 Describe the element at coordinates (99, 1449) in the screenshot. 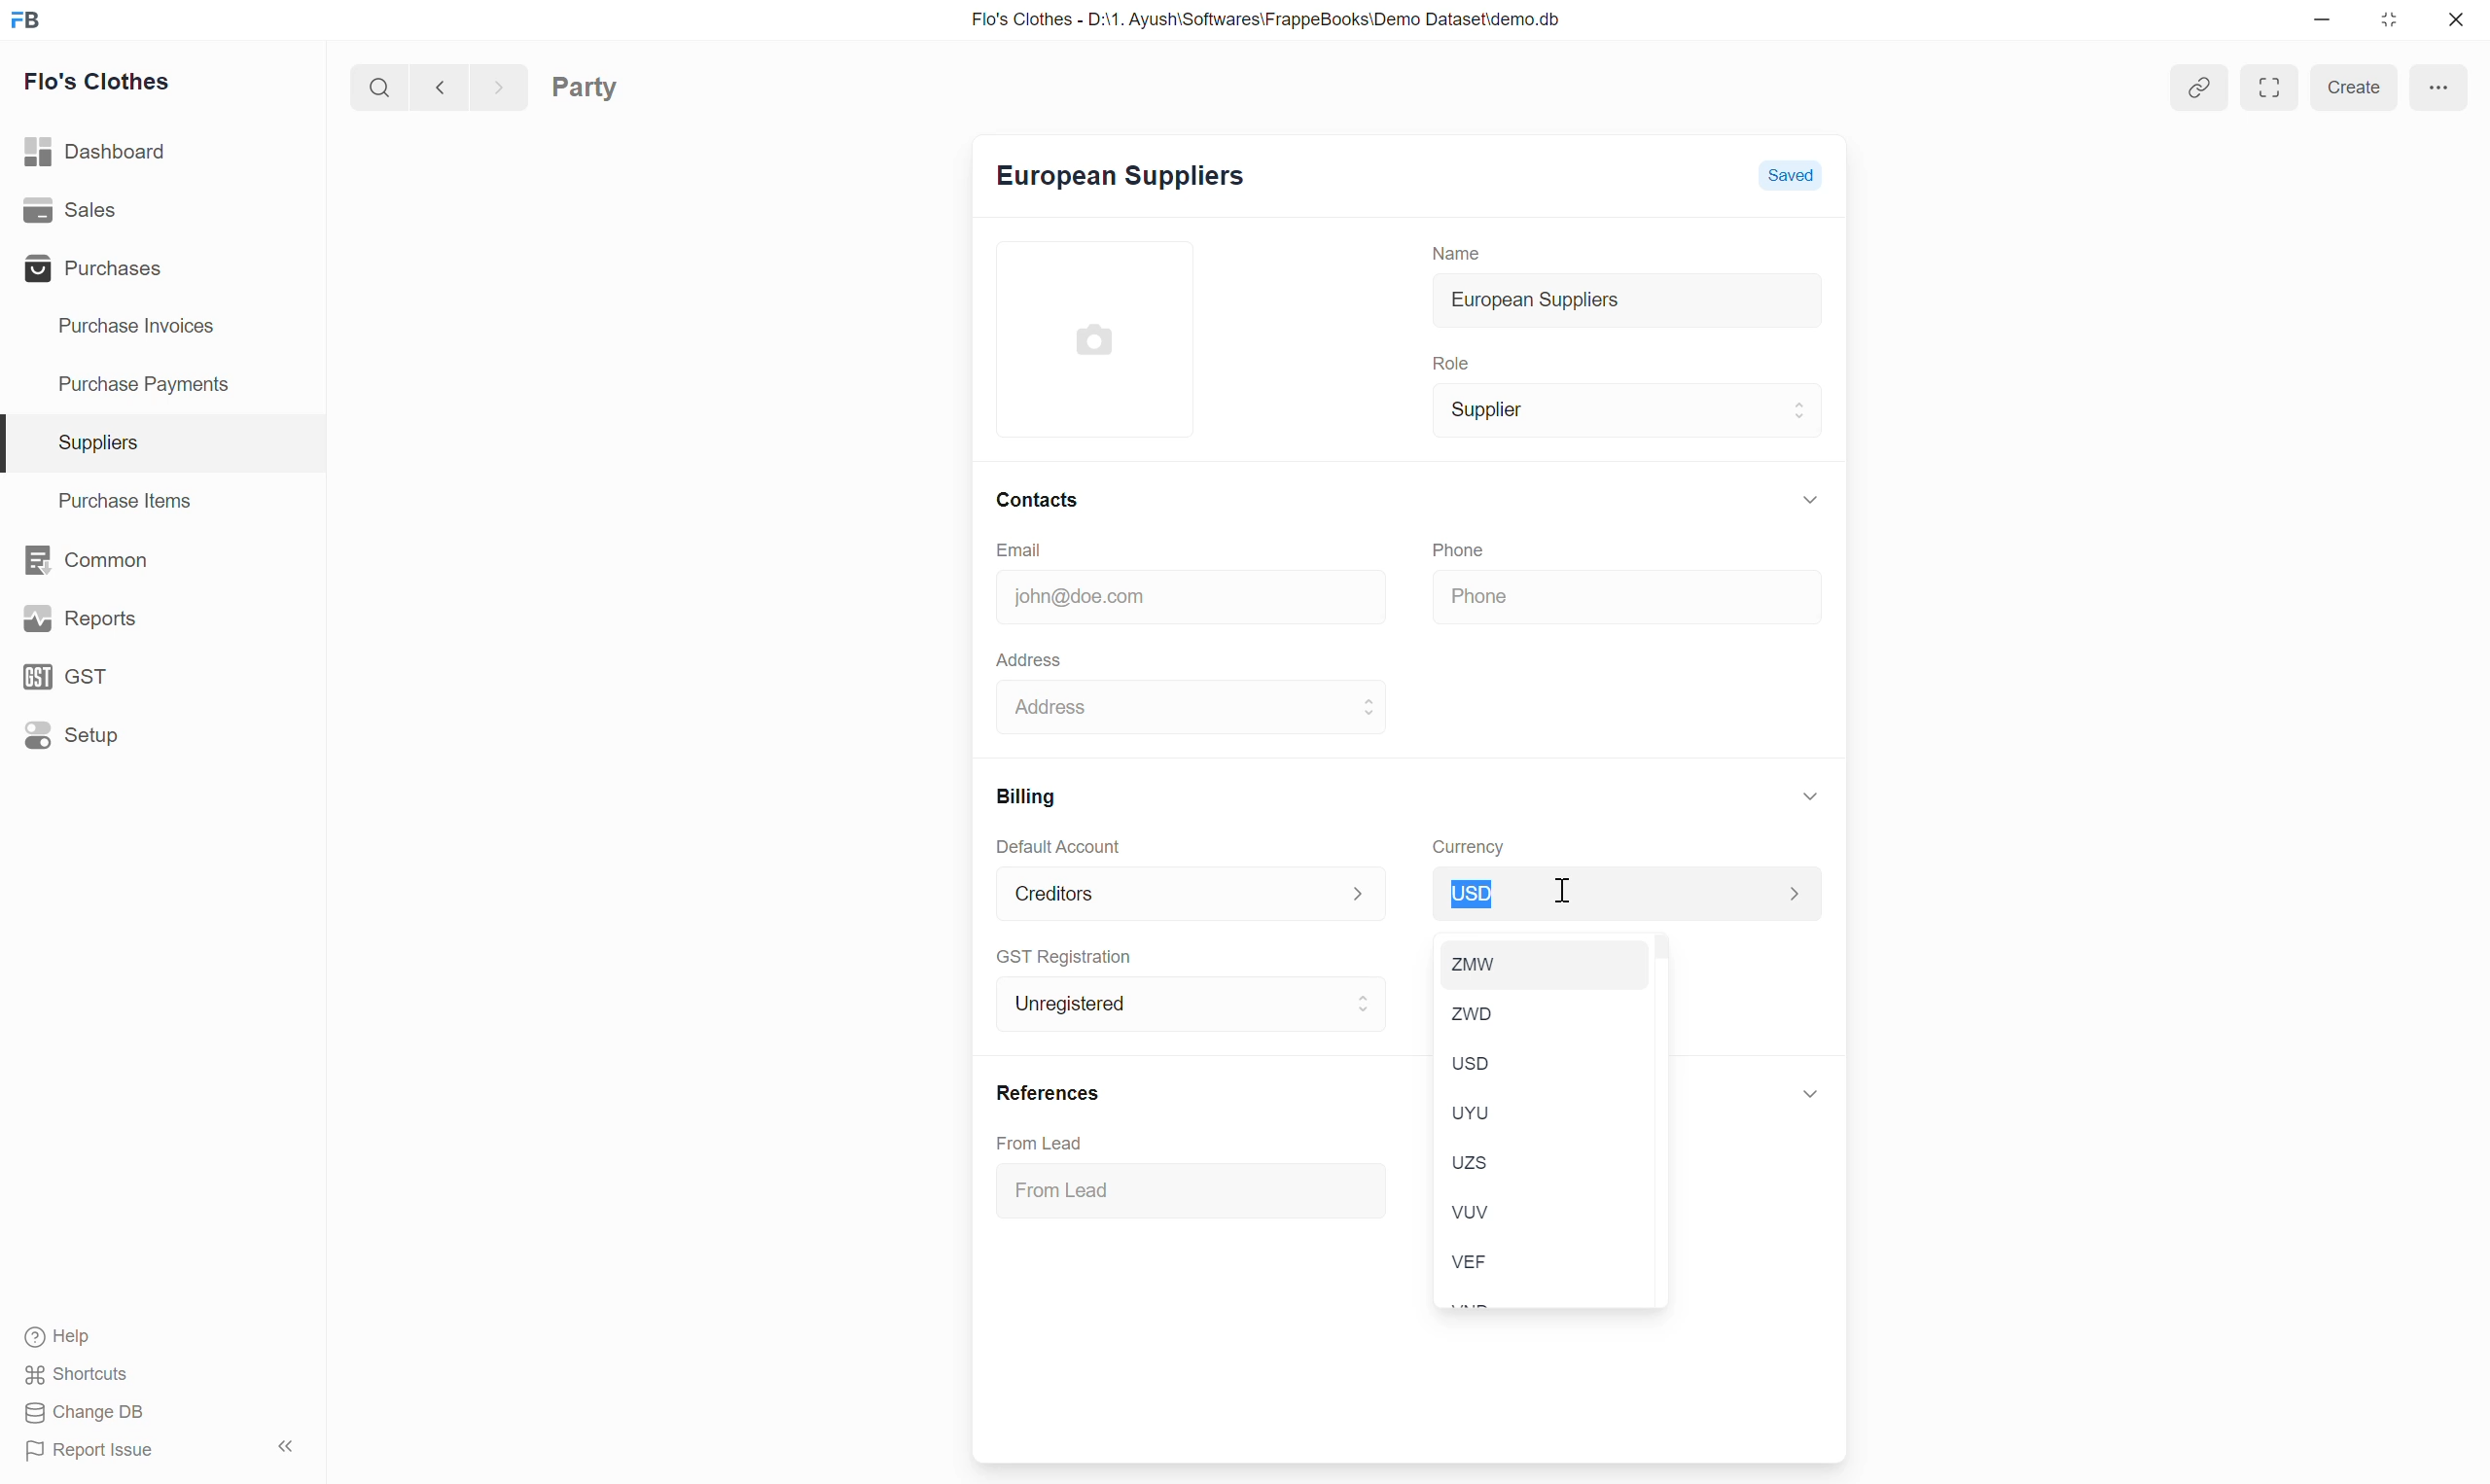

I see `Report Issue` at that location.